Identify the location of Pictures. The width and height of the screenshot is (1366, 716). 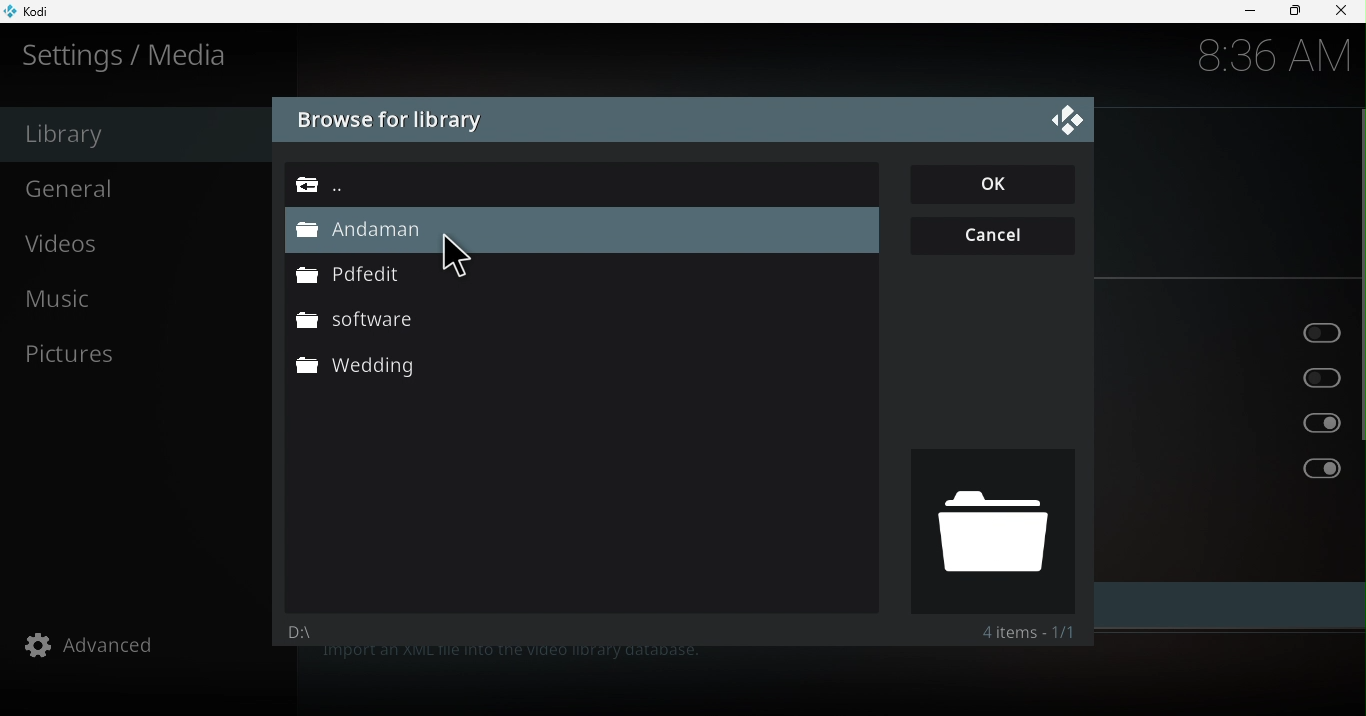
(146, 353).